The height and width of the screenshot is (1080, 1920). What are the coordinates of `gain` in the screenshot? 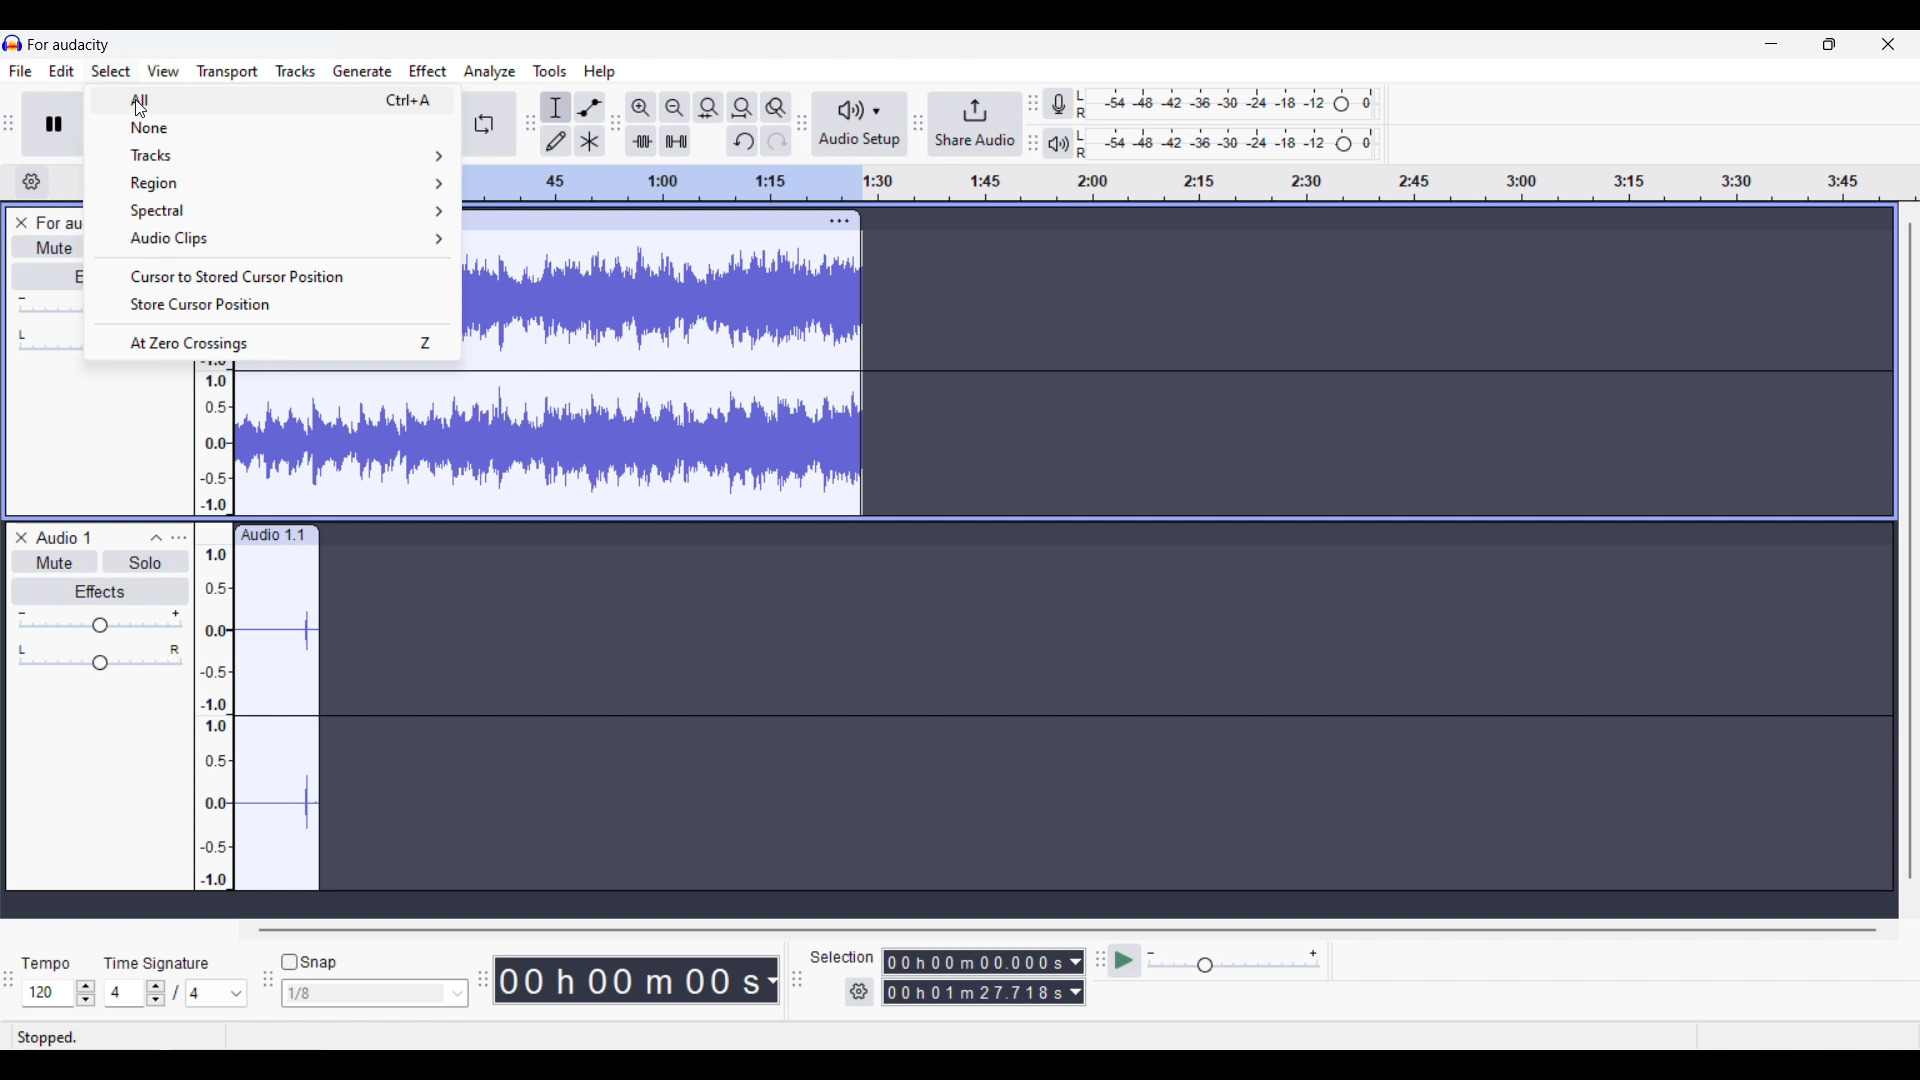 It's located at (100, 622).